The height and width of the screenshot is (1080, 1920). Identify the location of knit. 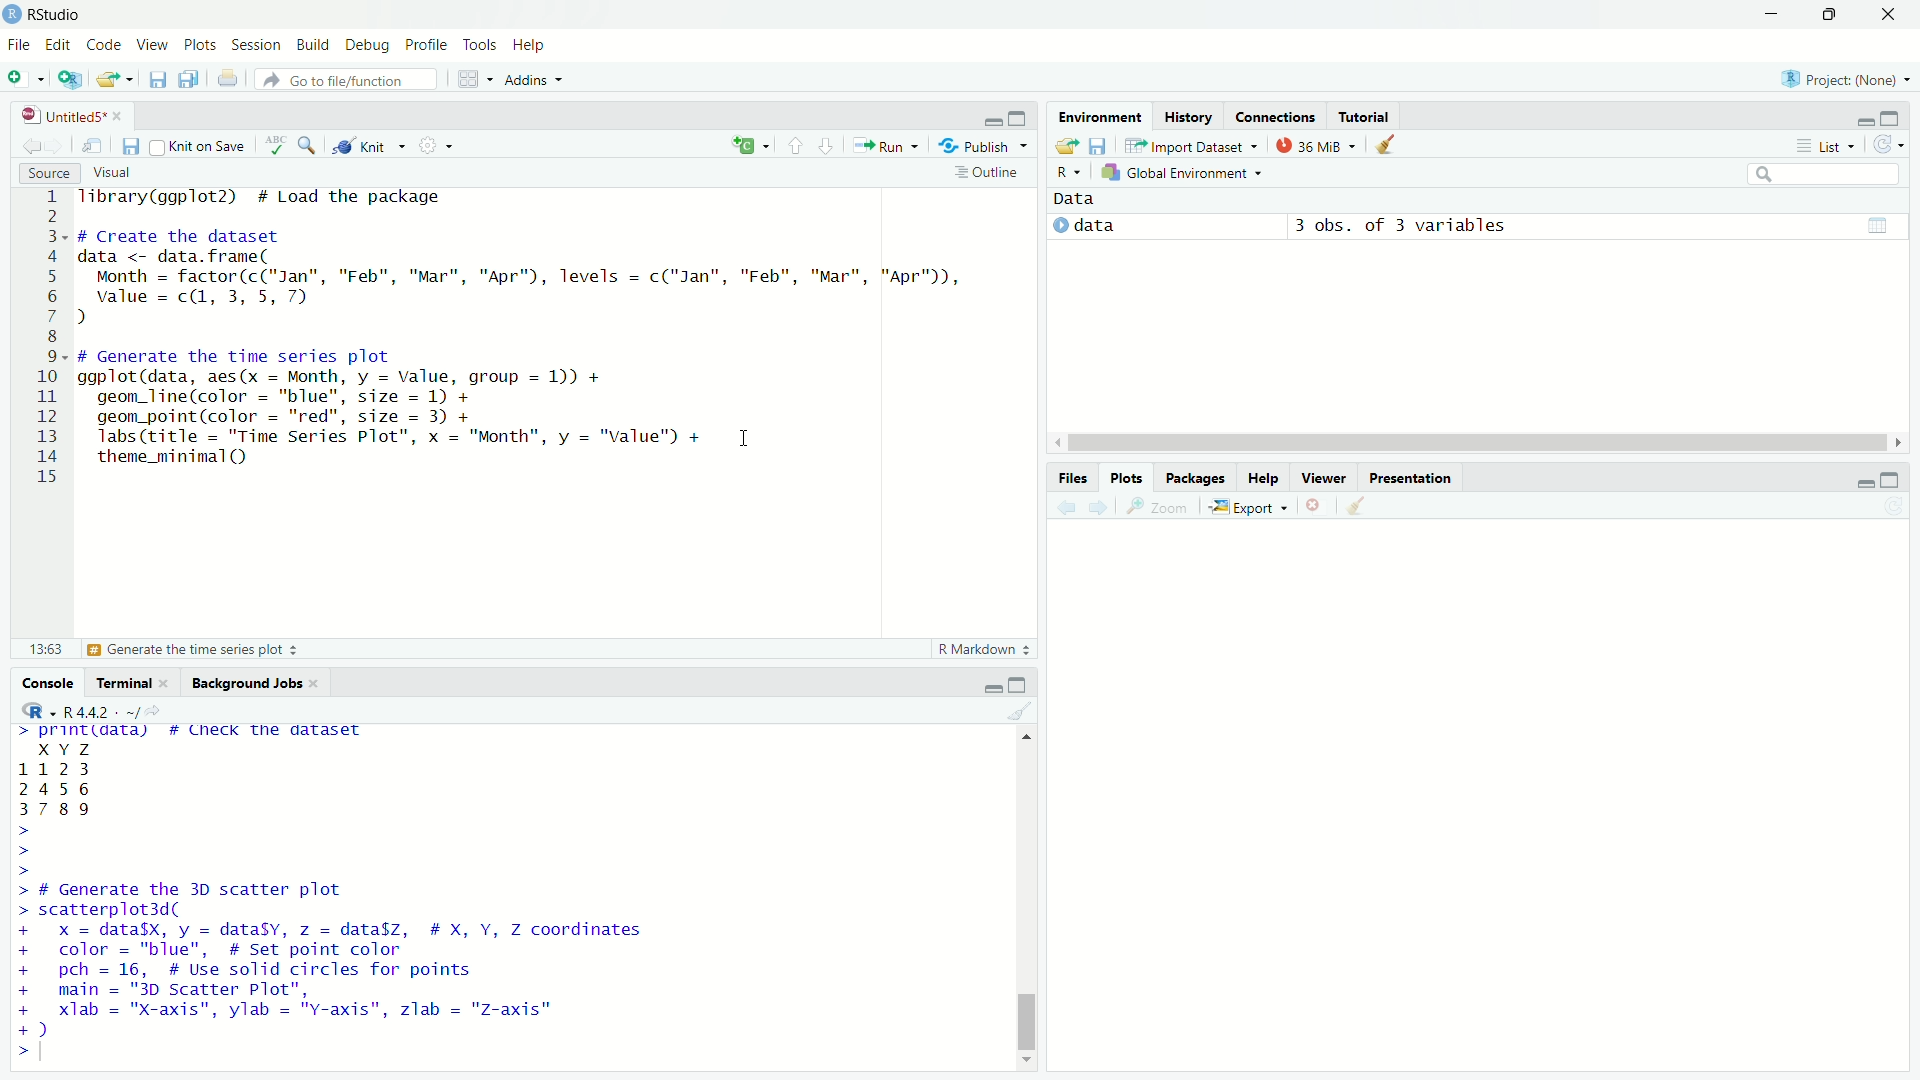
(367, 146).